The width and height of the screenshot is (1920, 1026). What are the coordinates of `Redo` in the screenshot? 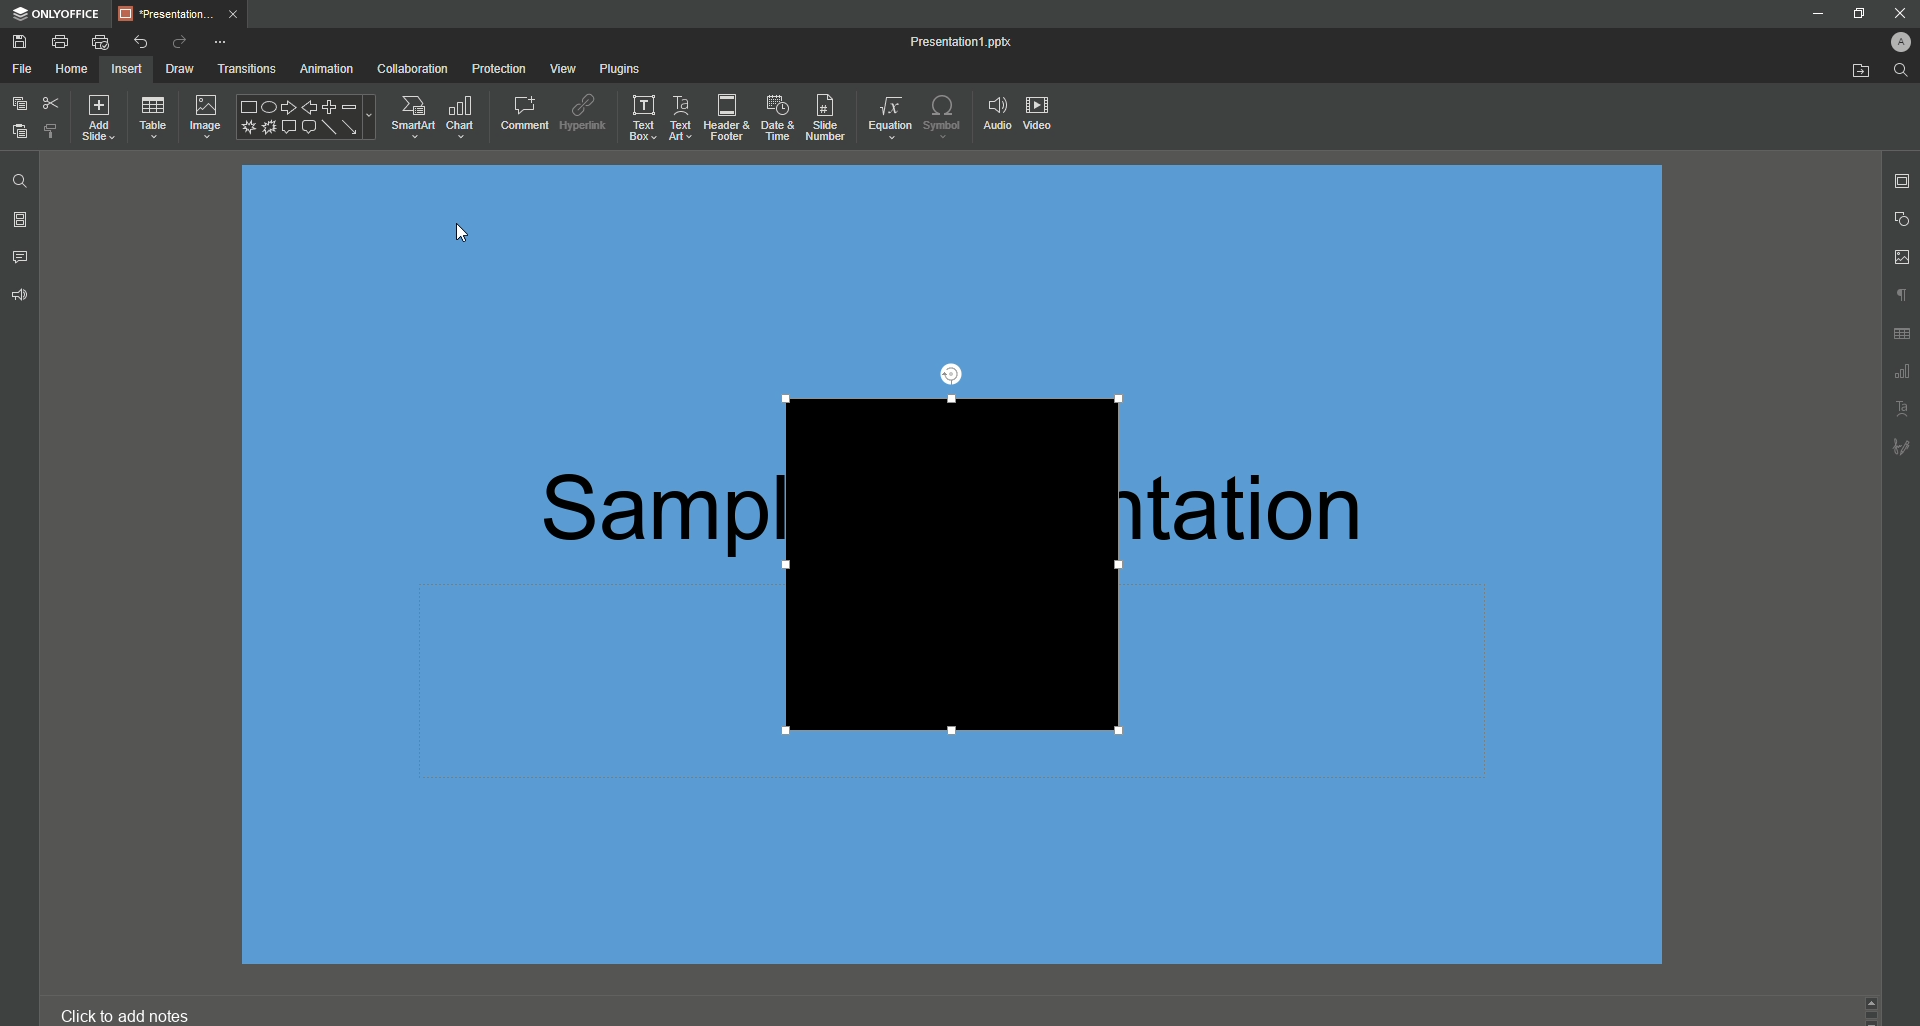 It's located at (177, 41).